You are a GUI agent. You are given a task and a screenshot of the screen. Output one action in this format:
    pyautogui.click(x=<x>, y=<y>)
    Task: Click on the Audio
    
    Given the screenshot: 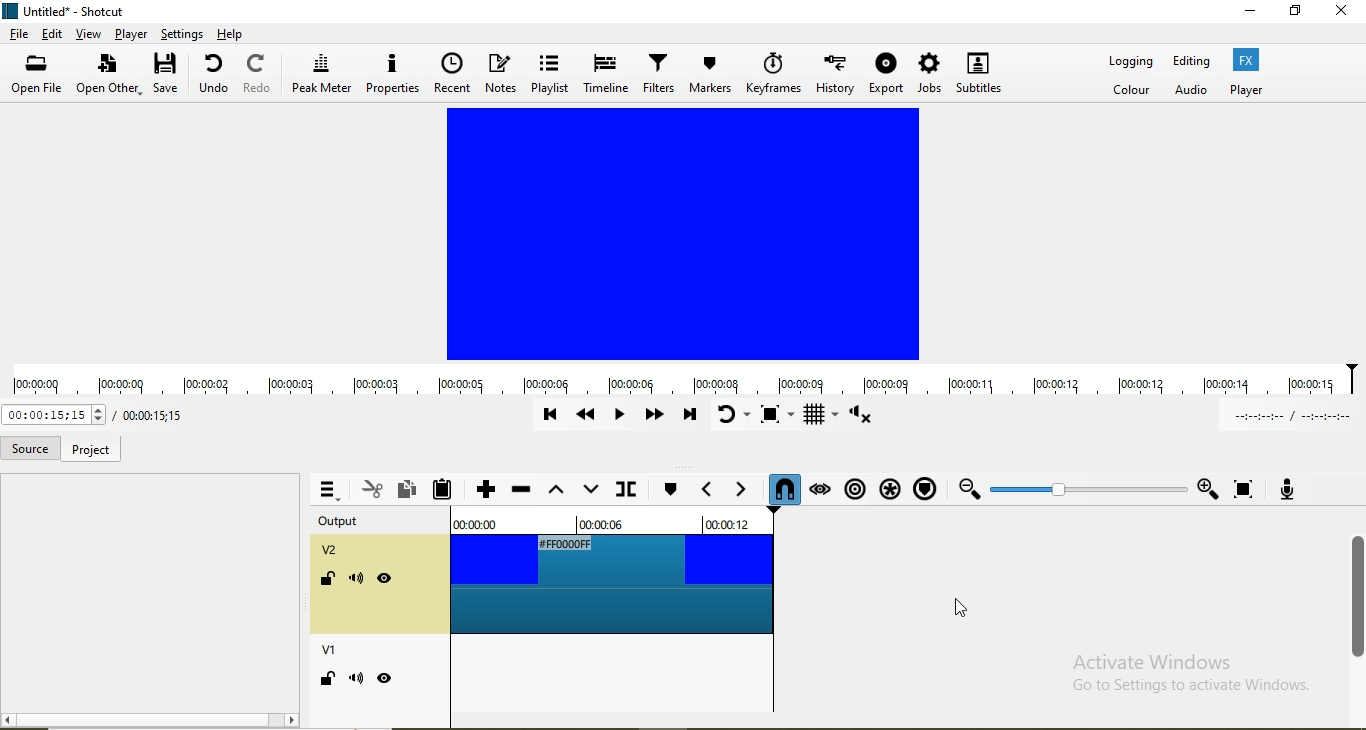 What is the action you would take?
    pyautogui.click(x=1193, y=91)
    